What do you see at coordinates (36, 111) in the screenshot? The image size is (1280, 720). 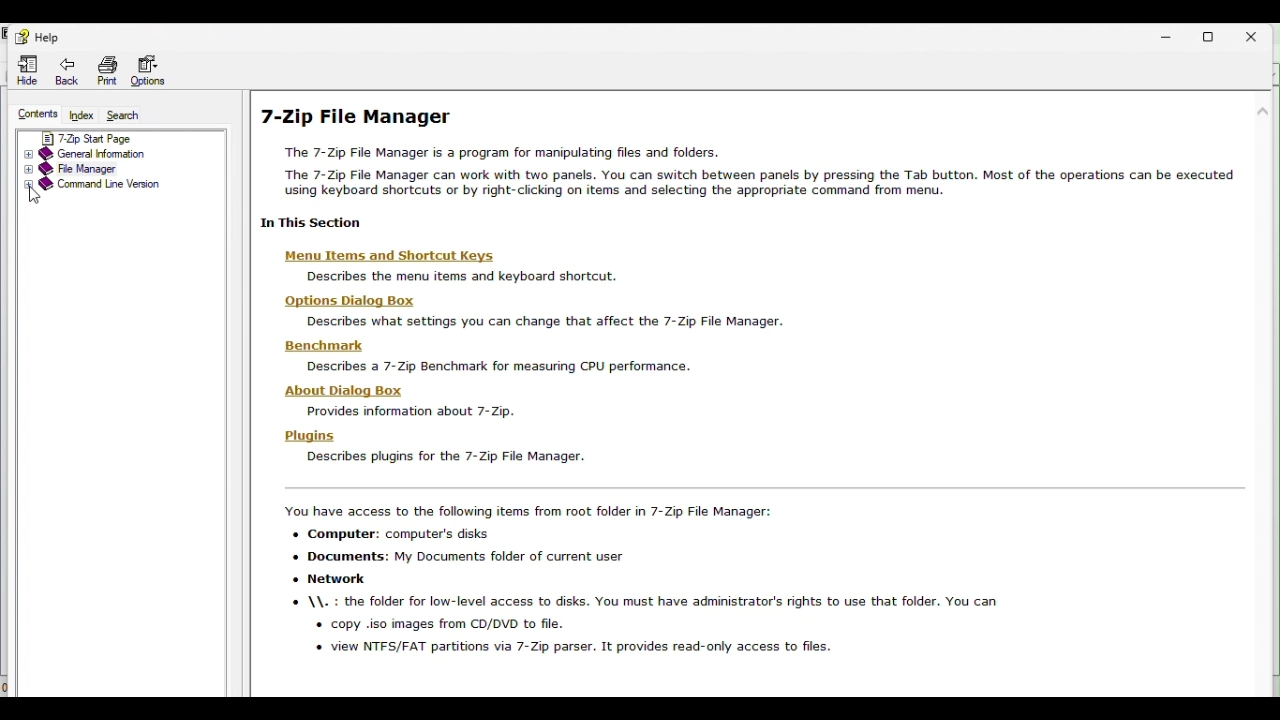 I see `Contents` at bounding box center [36, 111].